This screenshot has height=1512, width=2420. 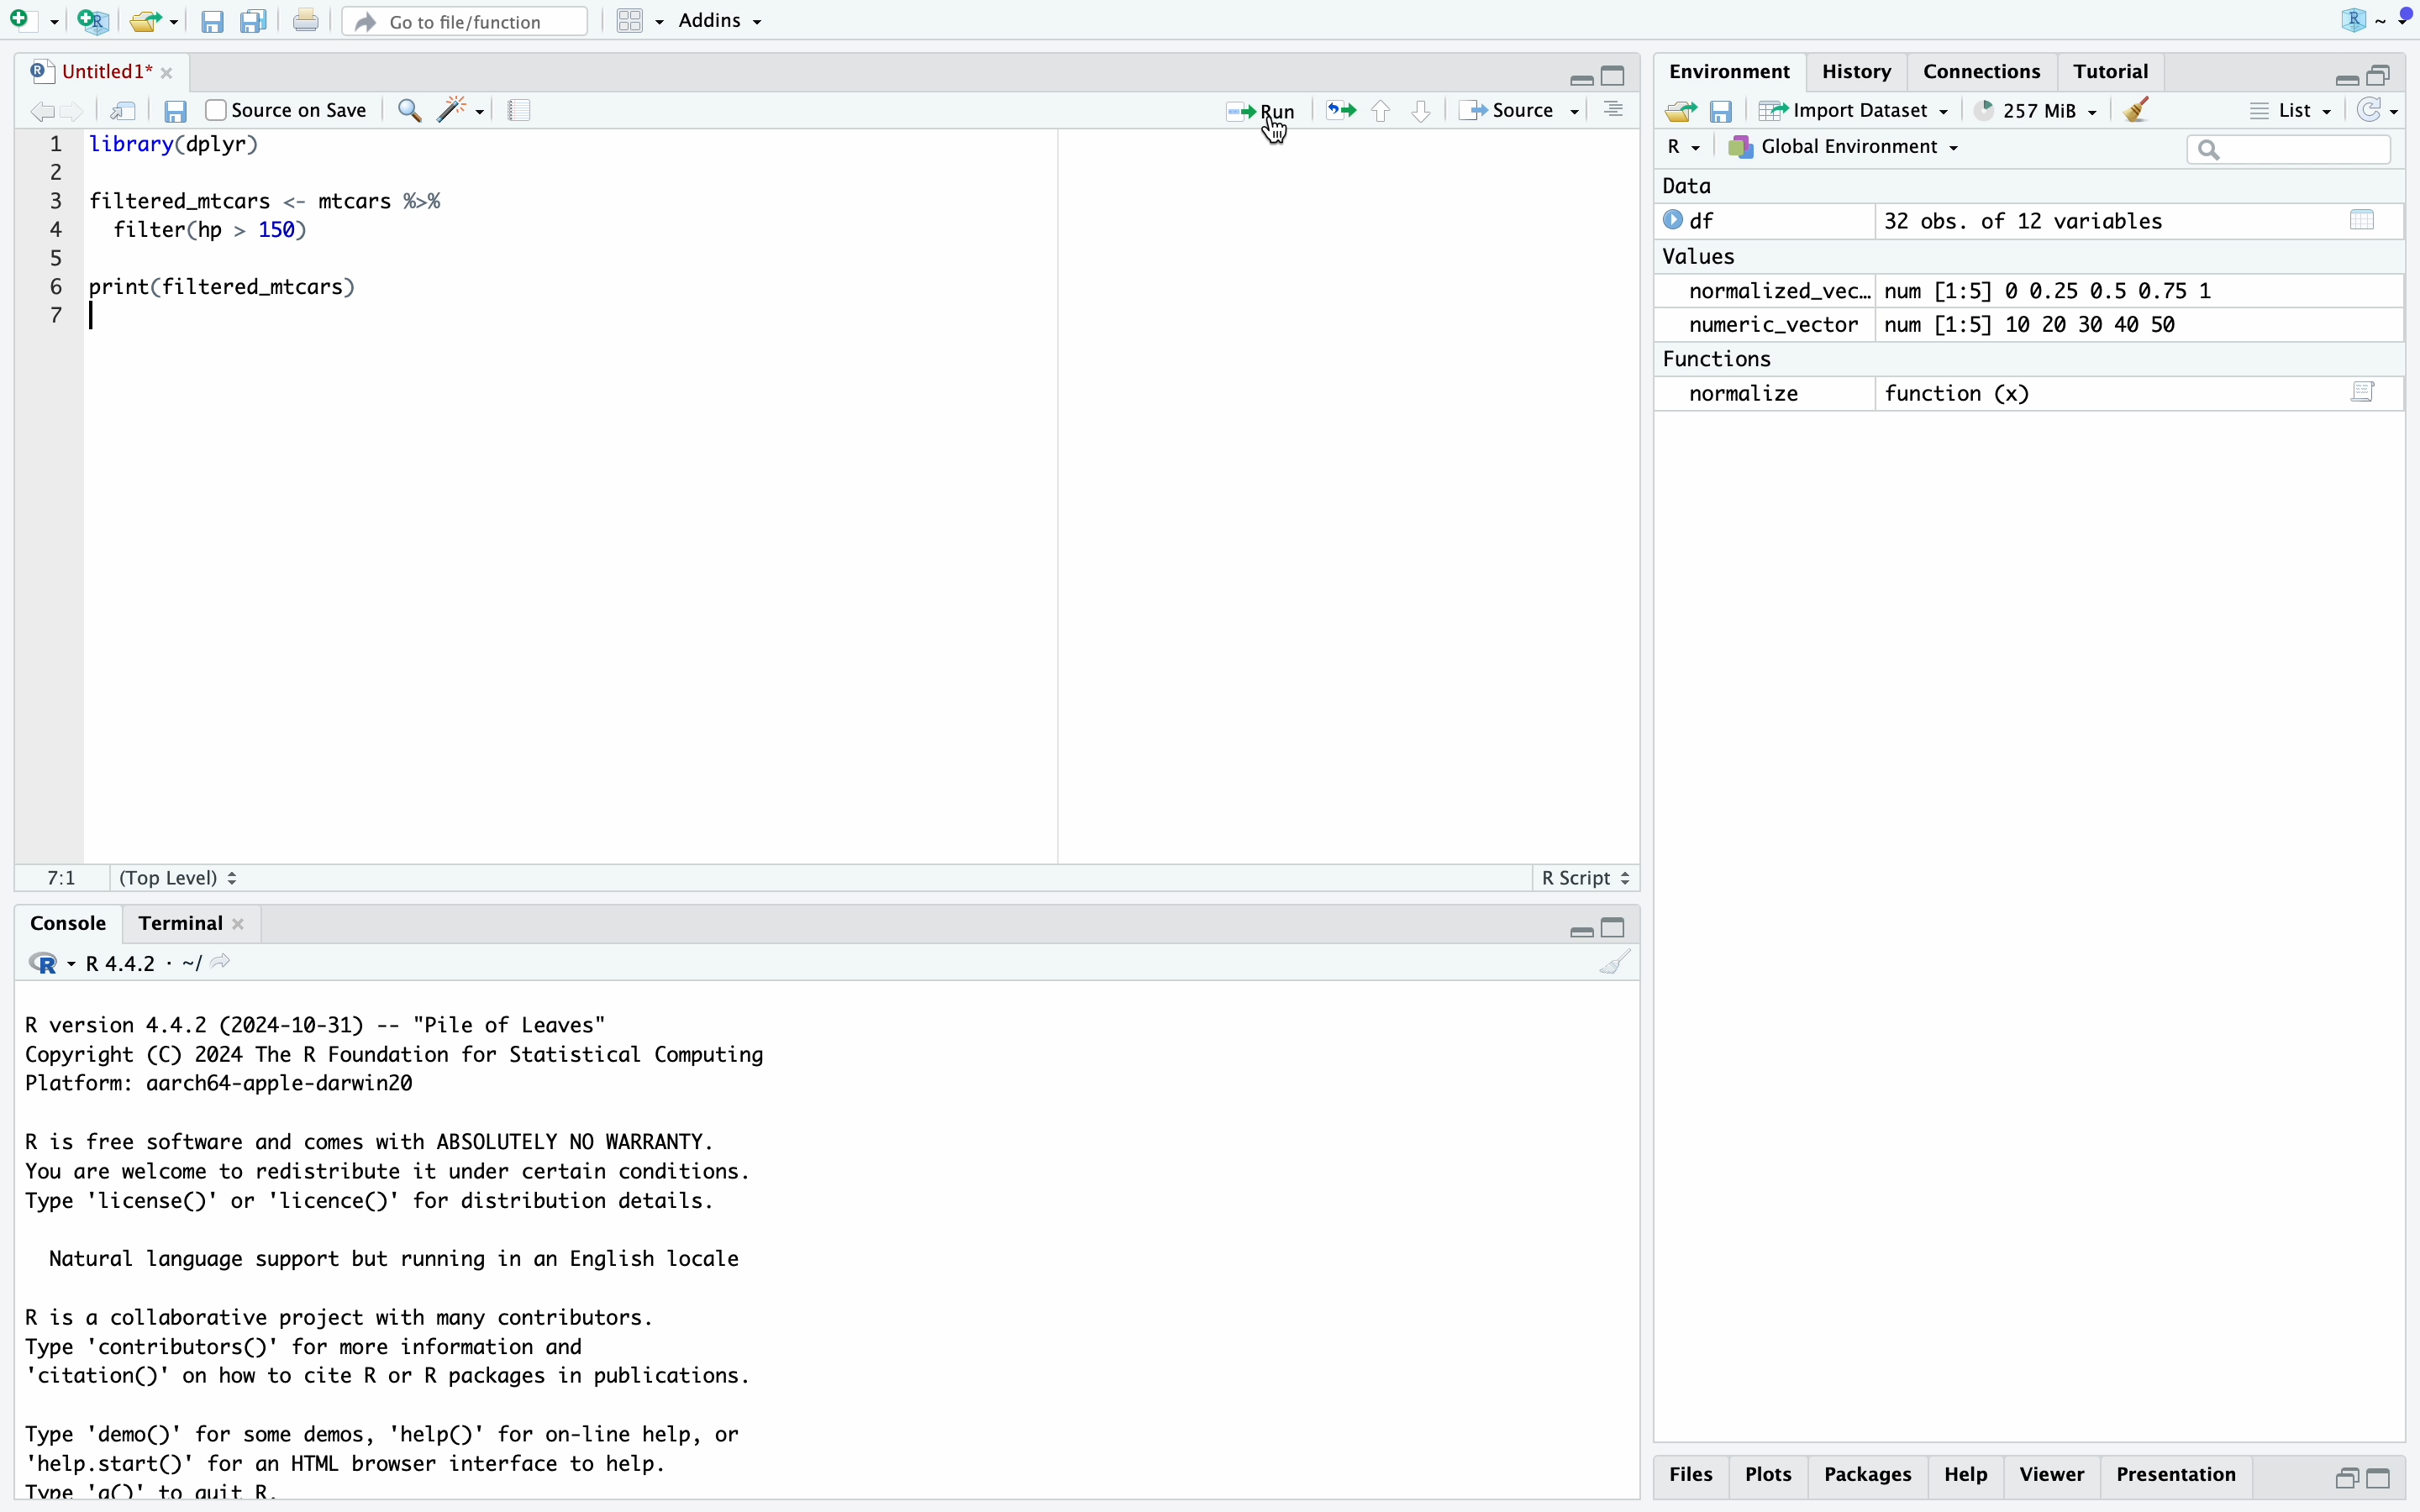 I want to click on find and replace, so click(x=406, y=113).